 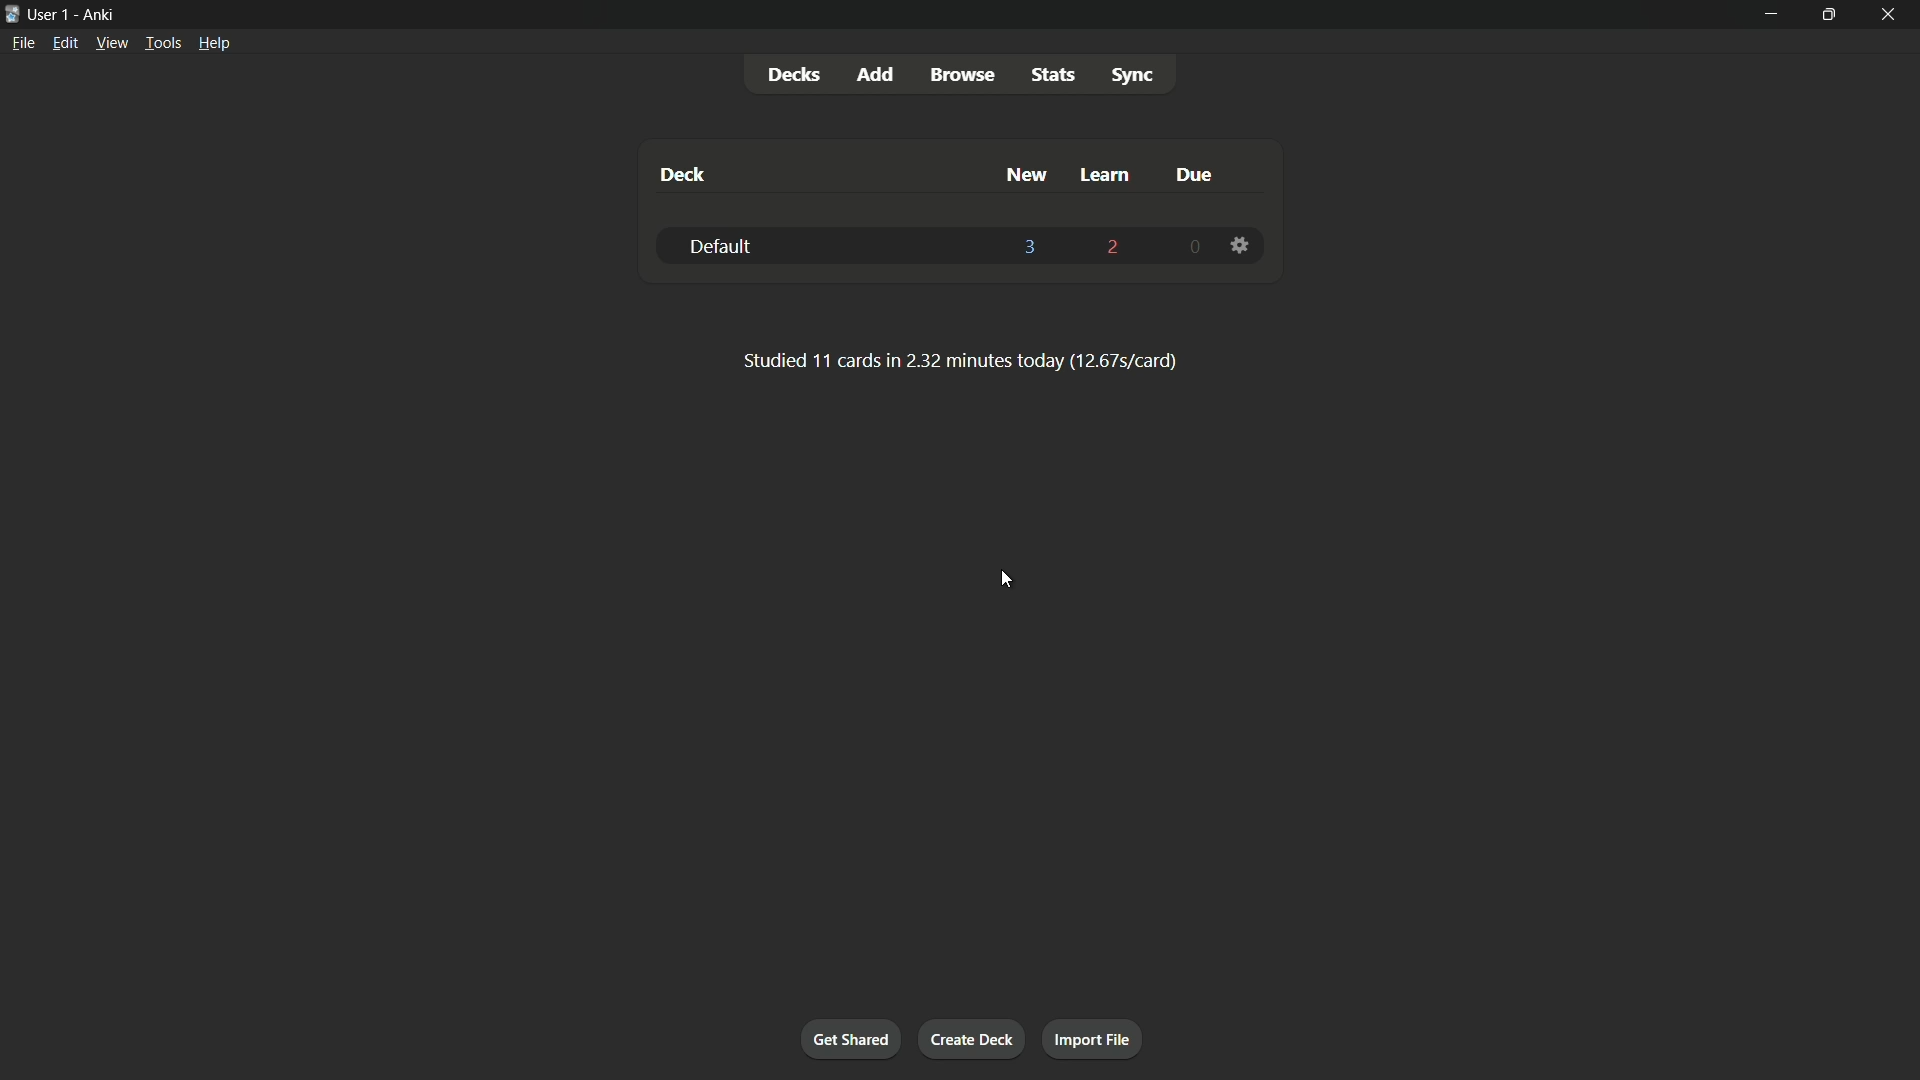 What do you see at coordinates (164, 42) in the screenshot?
I see `tools menu` at bounding box center [164, 42].